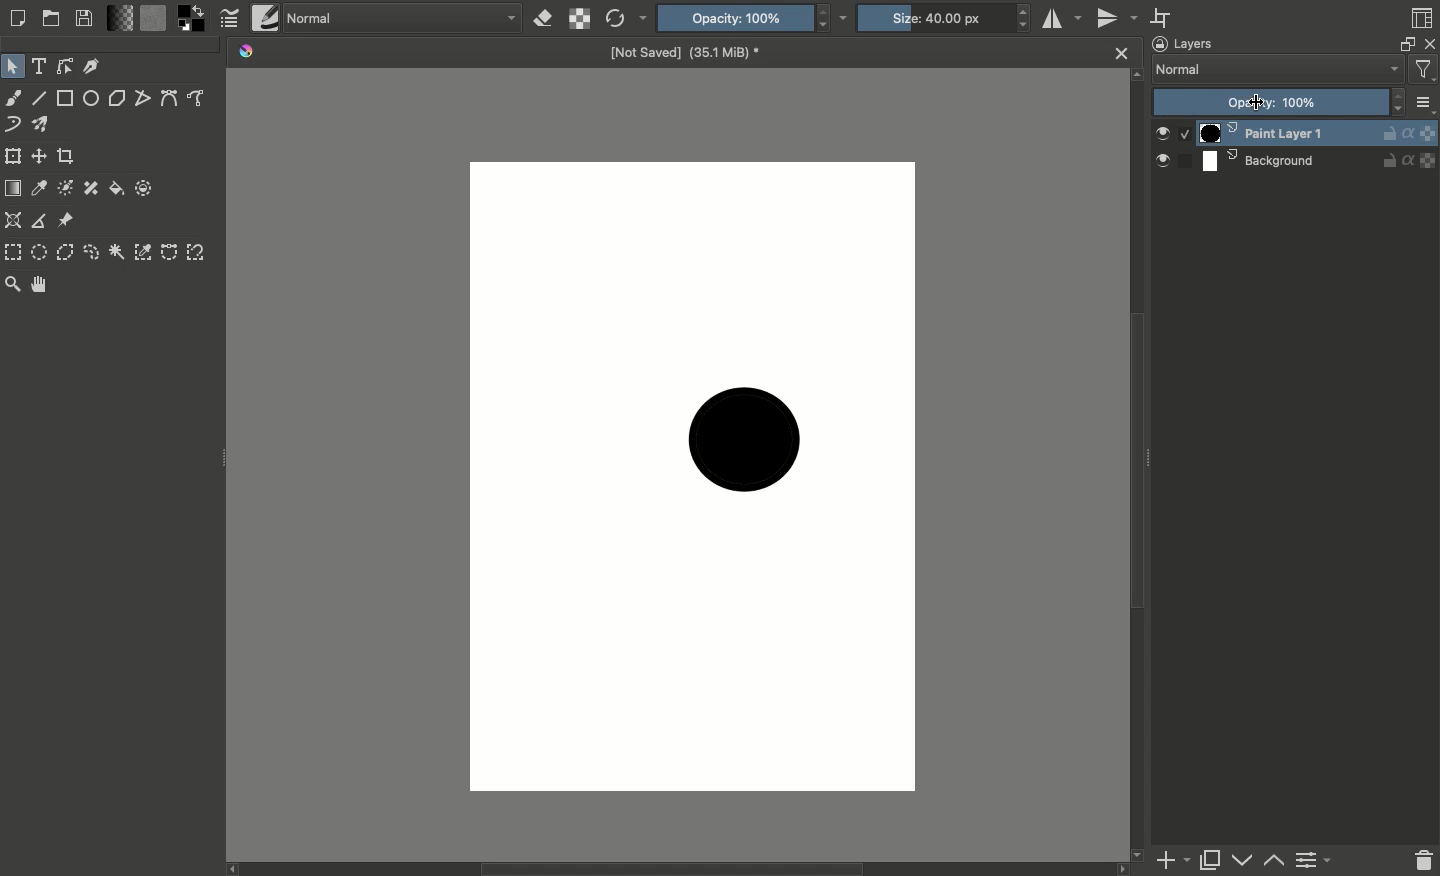  I want to click on Smart patch tool, so click(93, 190).